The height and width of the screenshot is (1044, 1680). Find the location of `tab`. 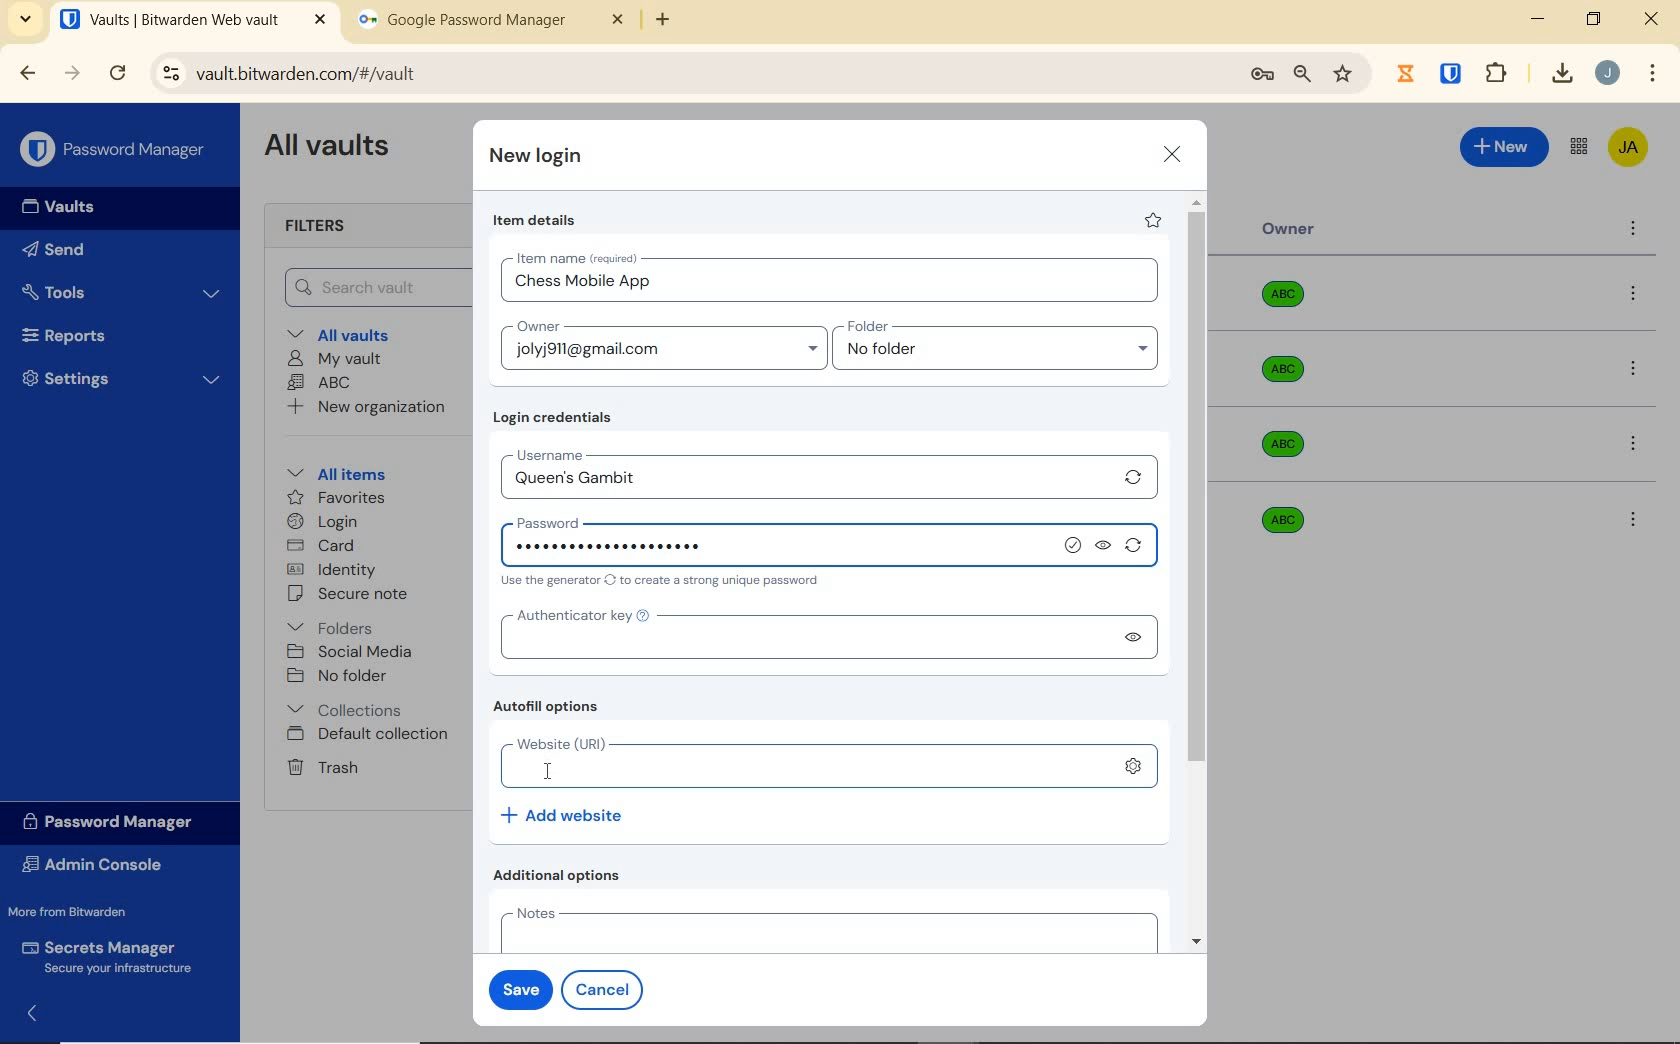

tab is located at coordinates (491, 24).